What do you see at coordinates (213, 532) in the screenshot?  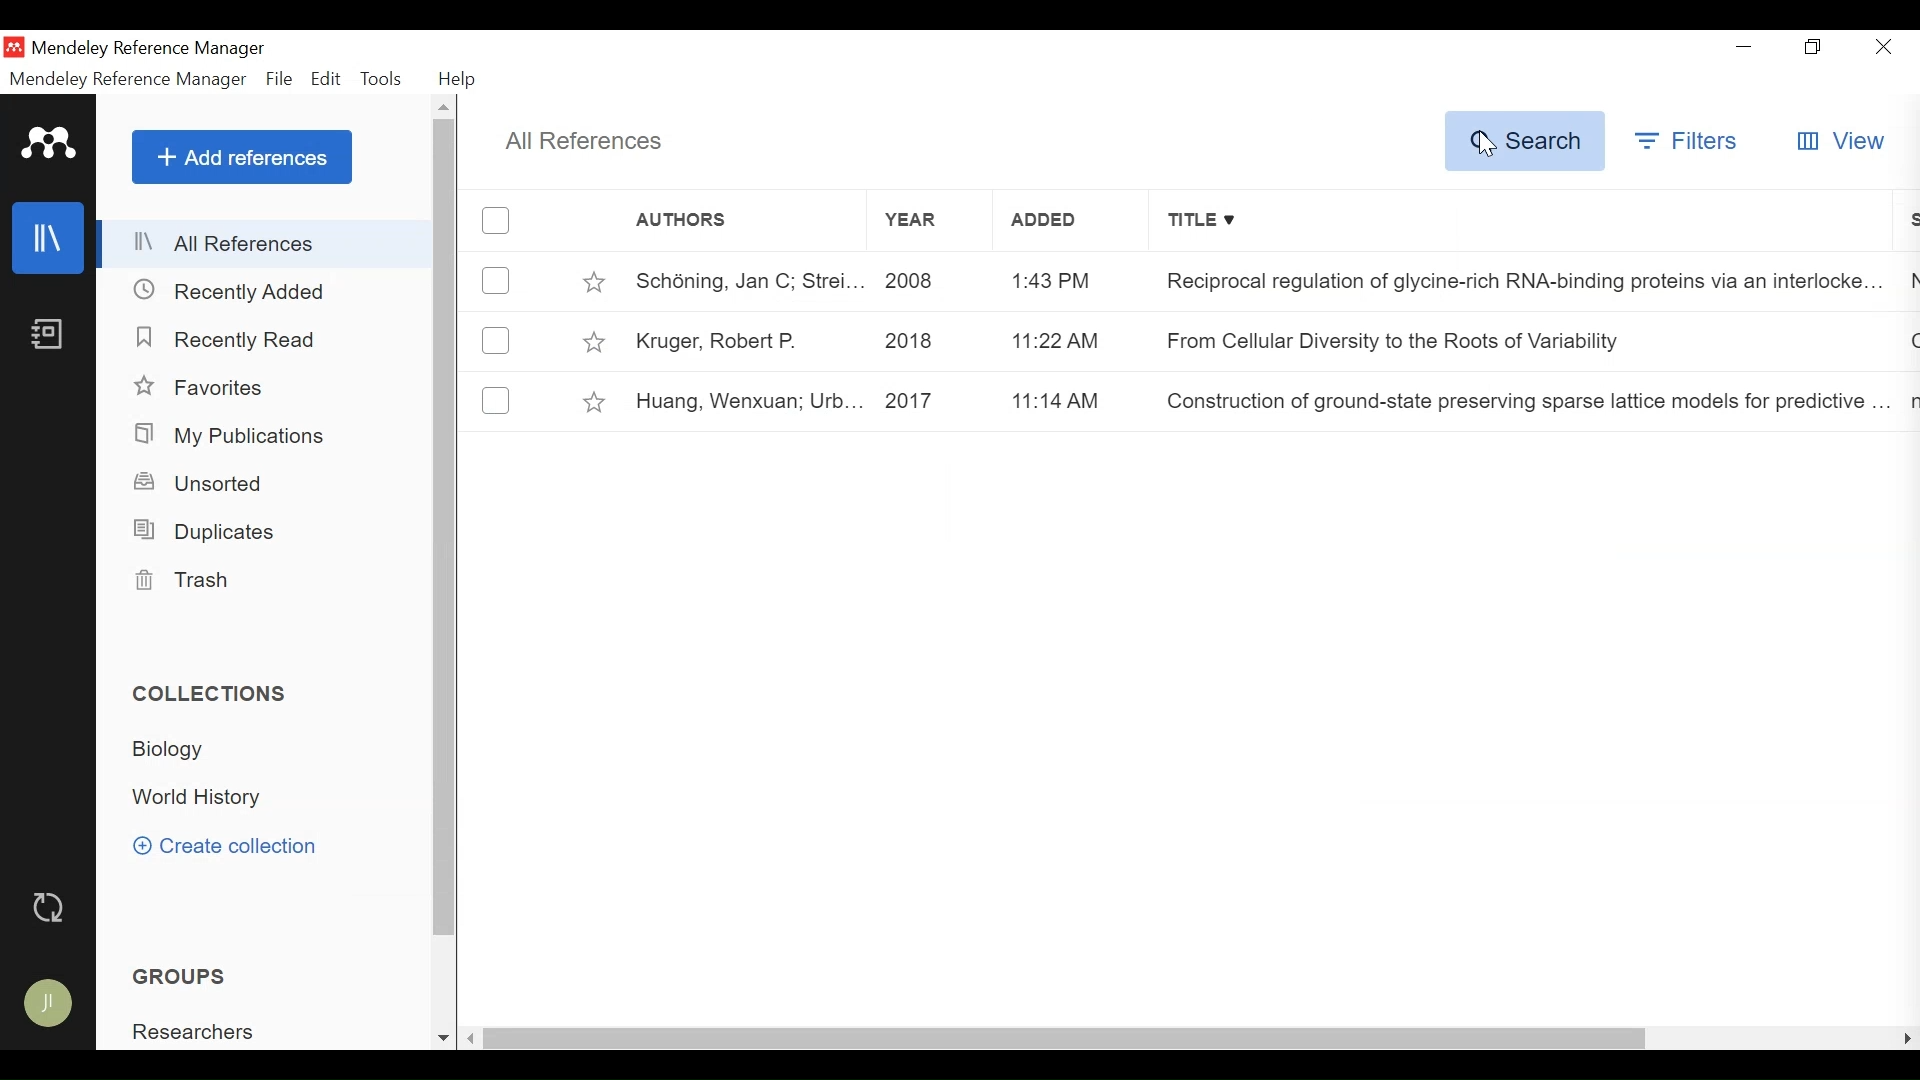 I see `Duplicates` at bounding box center [213, 532].